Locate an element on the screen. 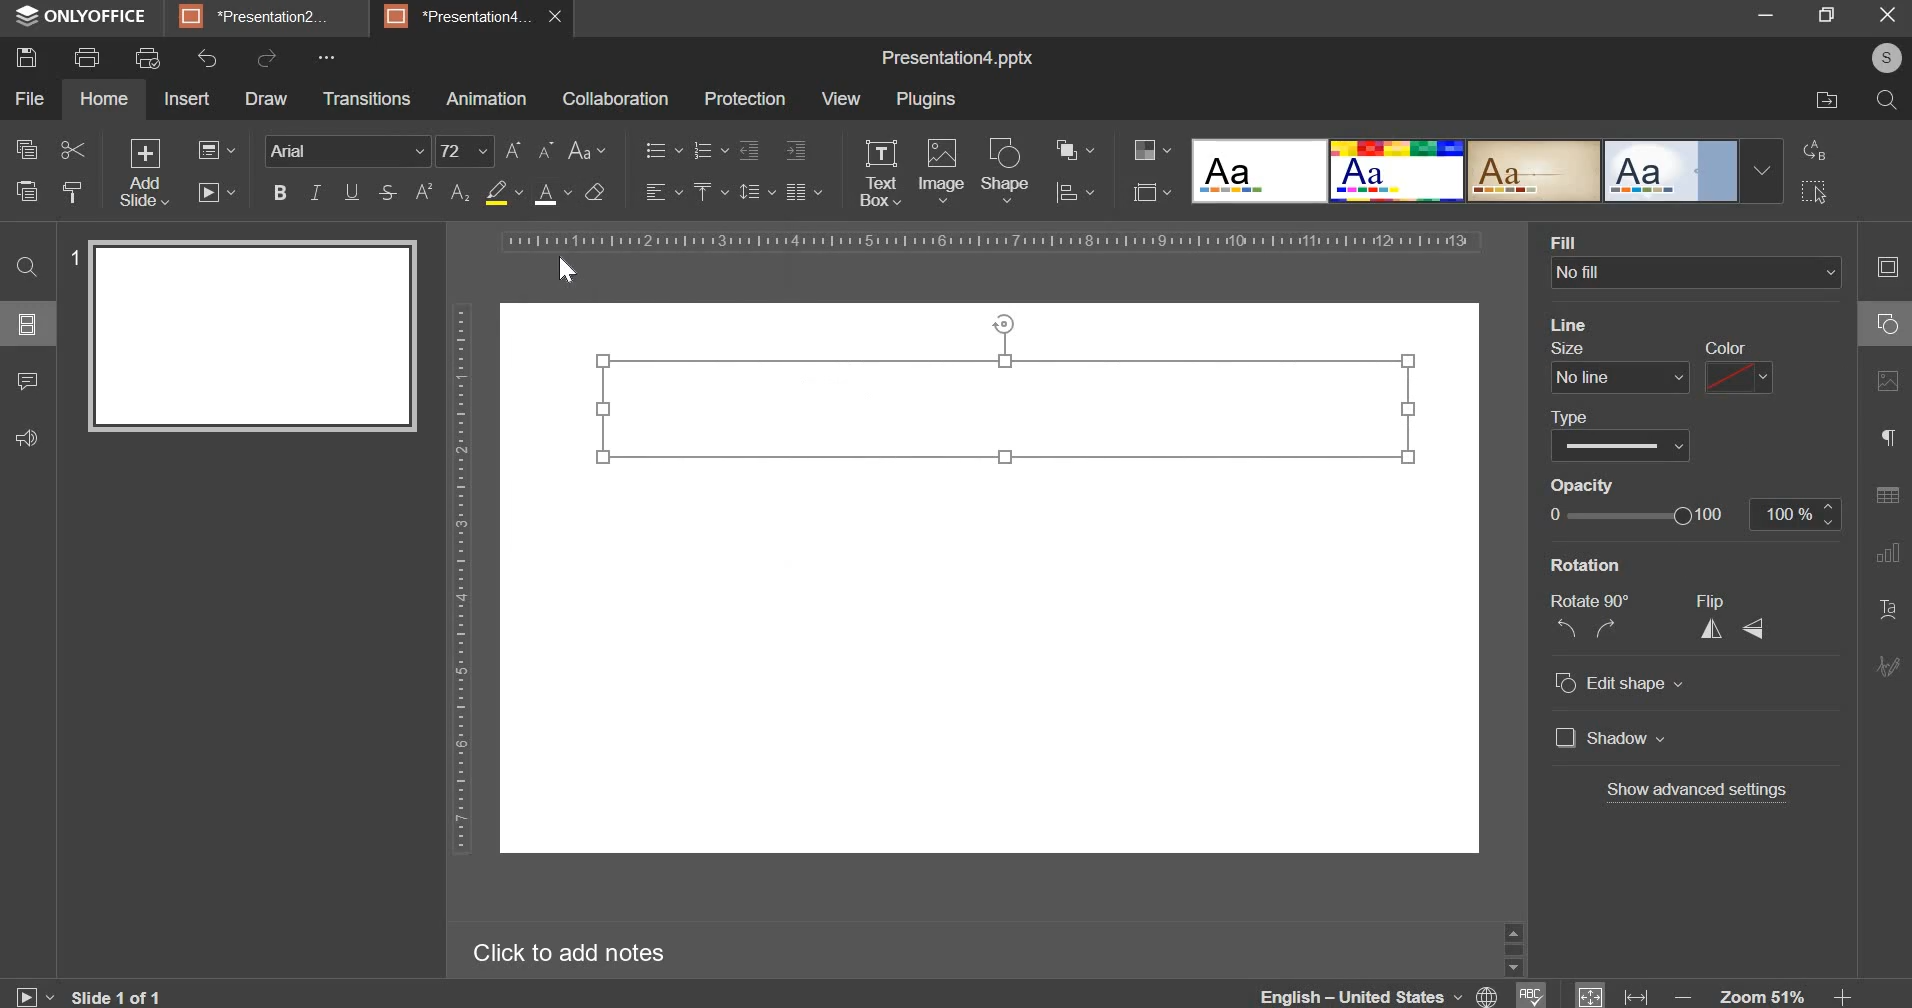 Image resolution: width=1912 pixels, height=1008 pixels. increase indent is located at coordinates (796, 150).